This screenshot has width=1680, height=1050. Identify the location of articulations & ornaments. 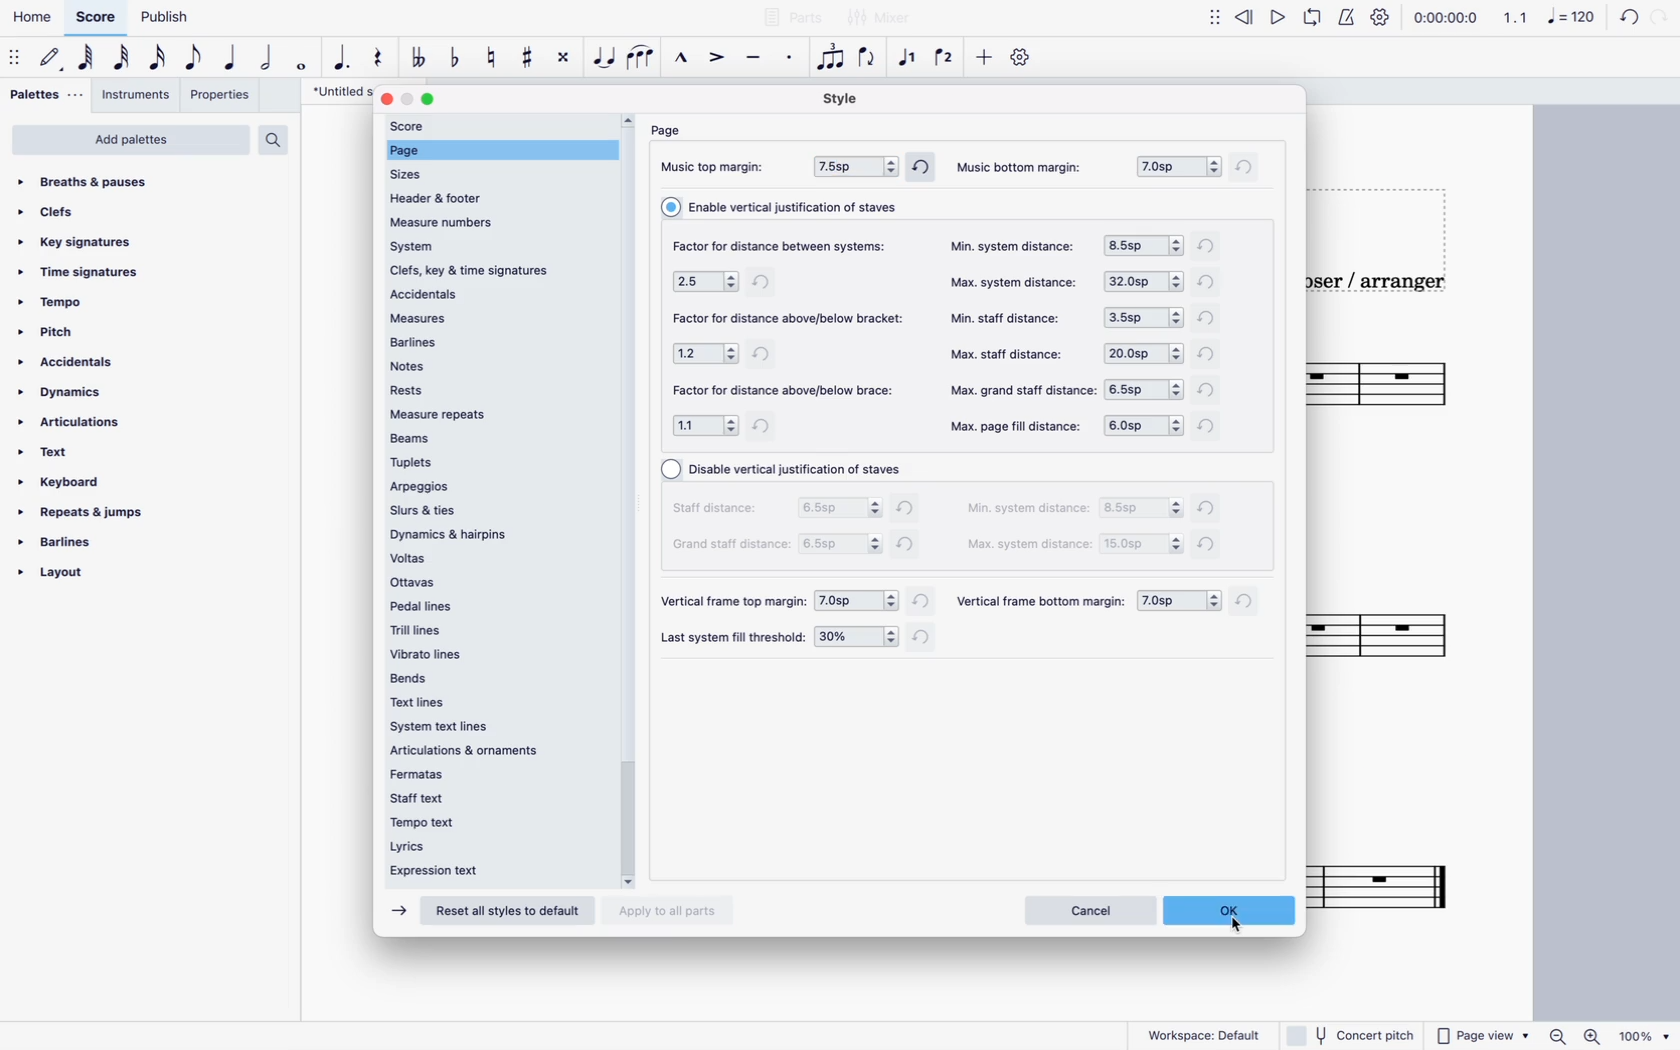
(472, 752).